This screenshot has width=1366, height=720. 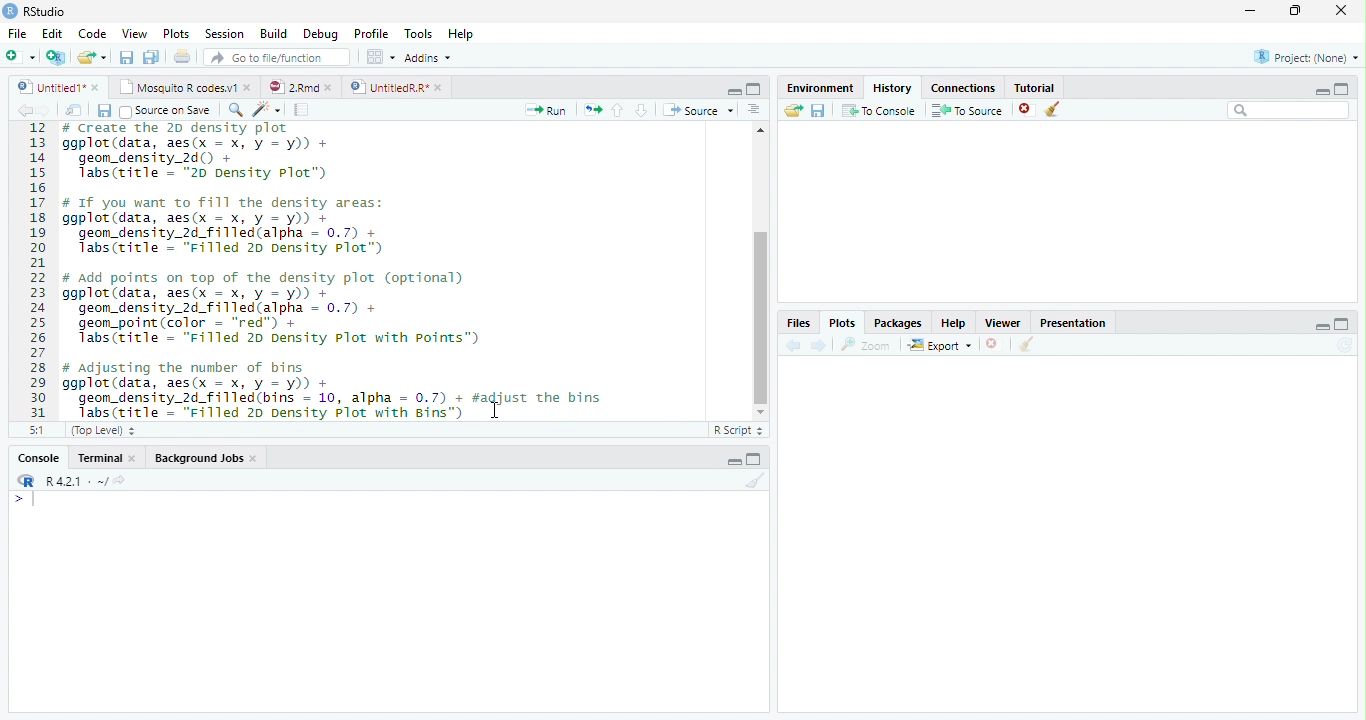 I want to click on save current document, so click(x=125, y=57).